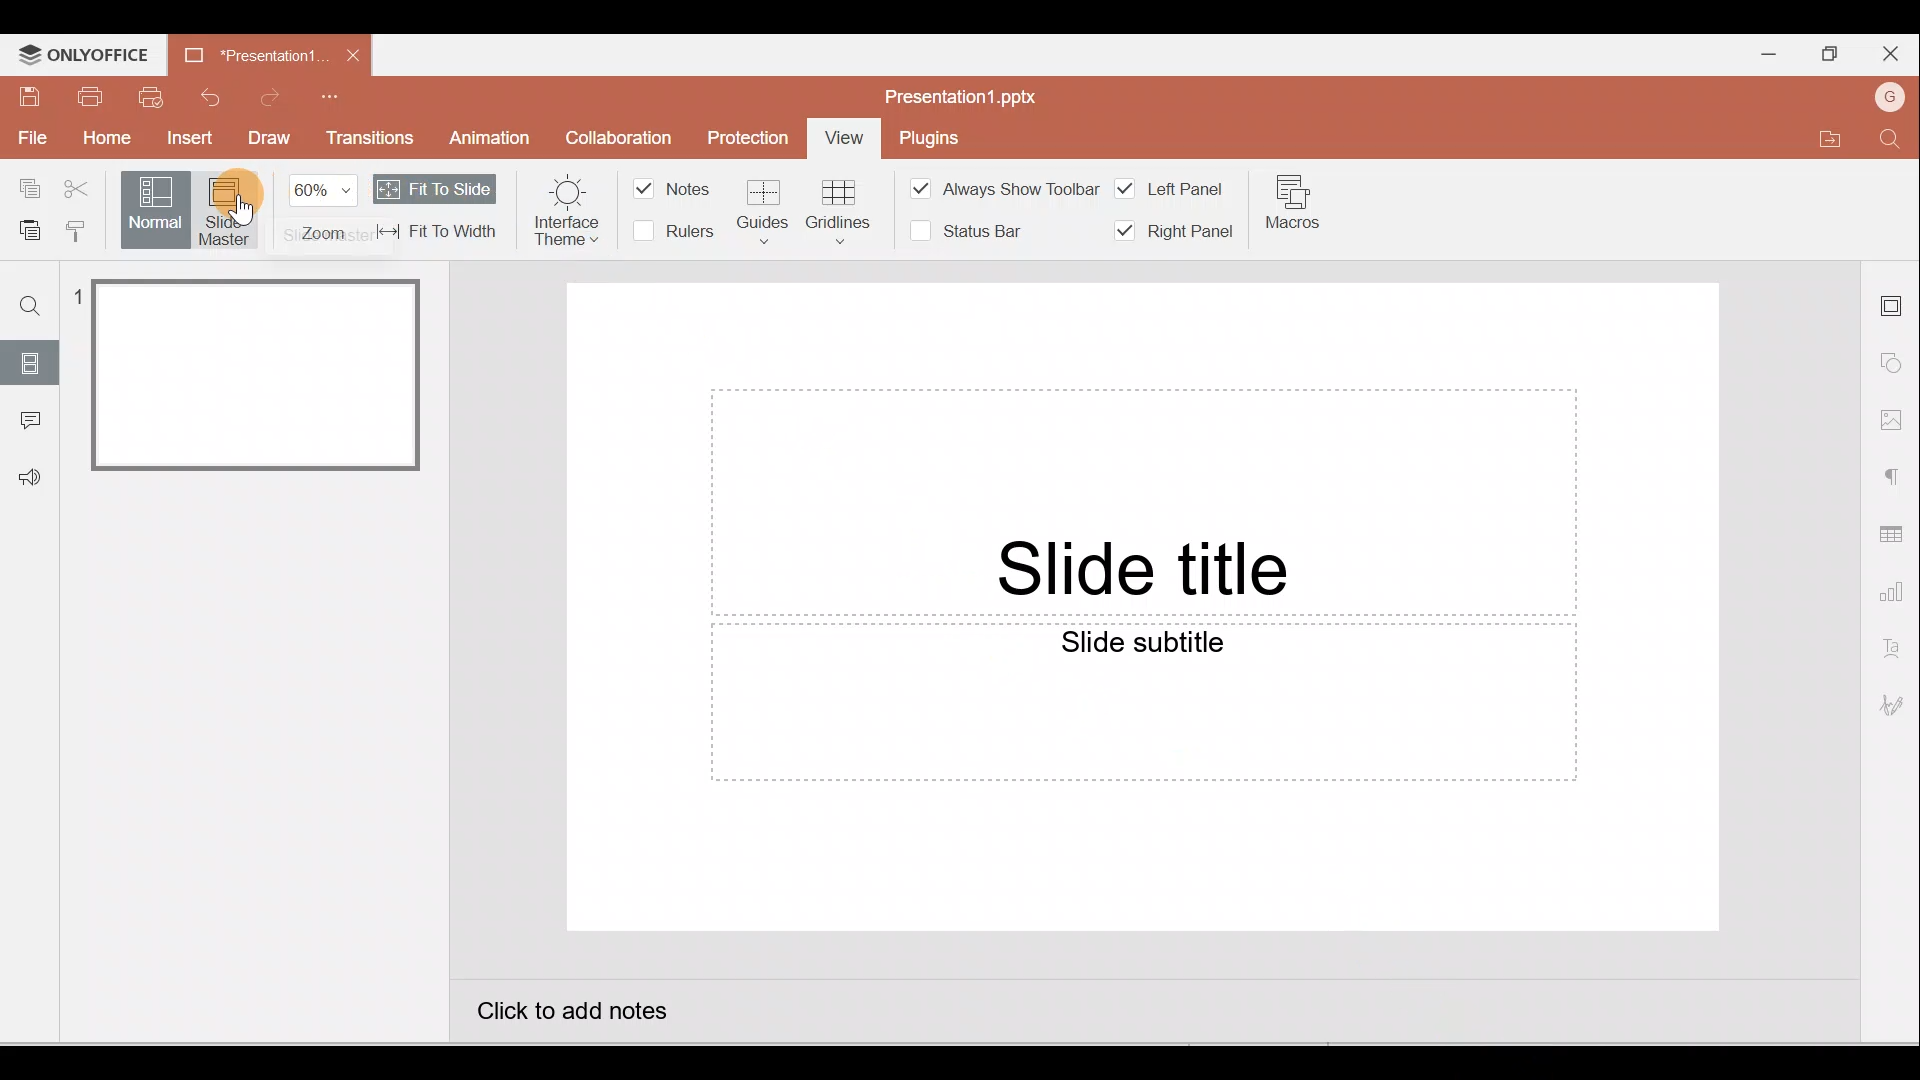 The height and width of the screenshot is (1080, 1920). What do you see at coordinates (32, 361) in the screenshot?
I see `Slide` at bounding box center [32, 361].